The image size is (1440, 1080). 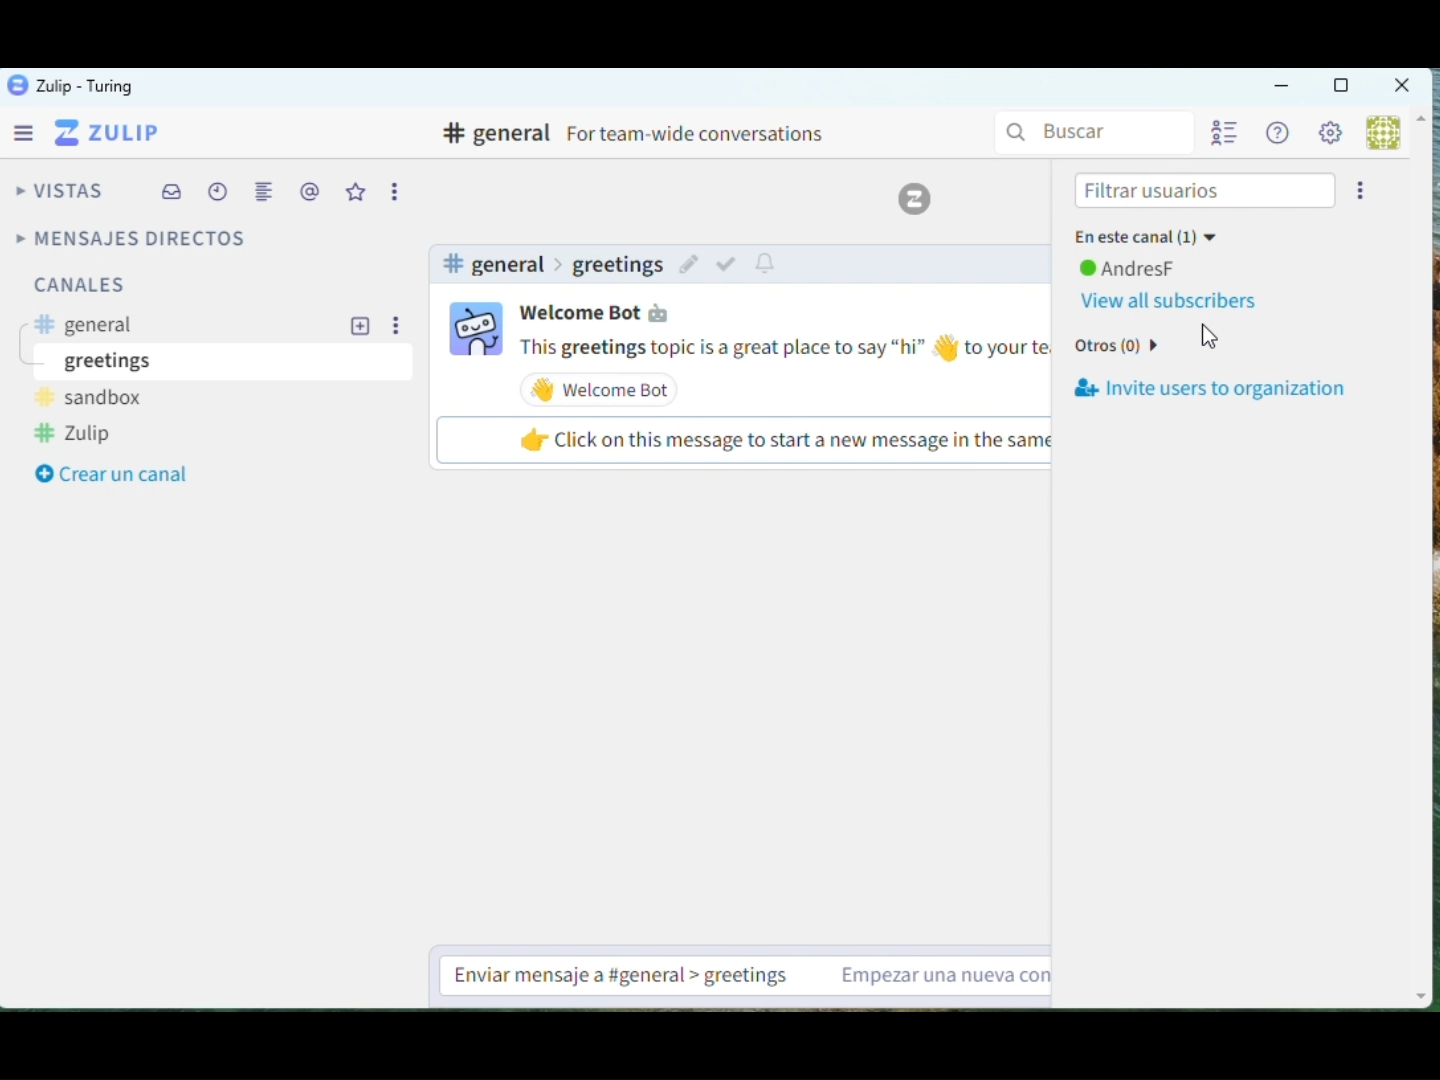 What do you see at coordinates (1165, 302) in the screenshot?
I see `View all subscribers` at bounding box center [1165, 302].